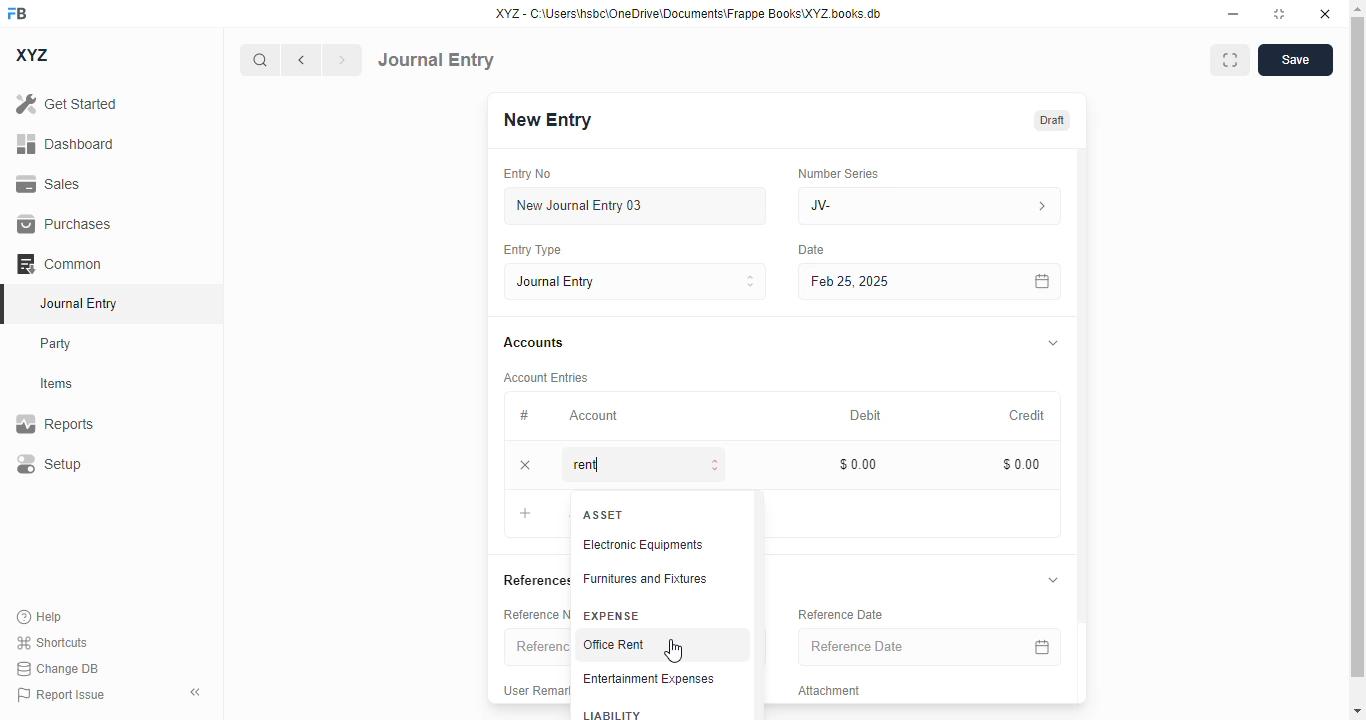  Describe the element at coordinates (1053, 579) in the screenshot. I see `toggle expand/collapse` at that location.